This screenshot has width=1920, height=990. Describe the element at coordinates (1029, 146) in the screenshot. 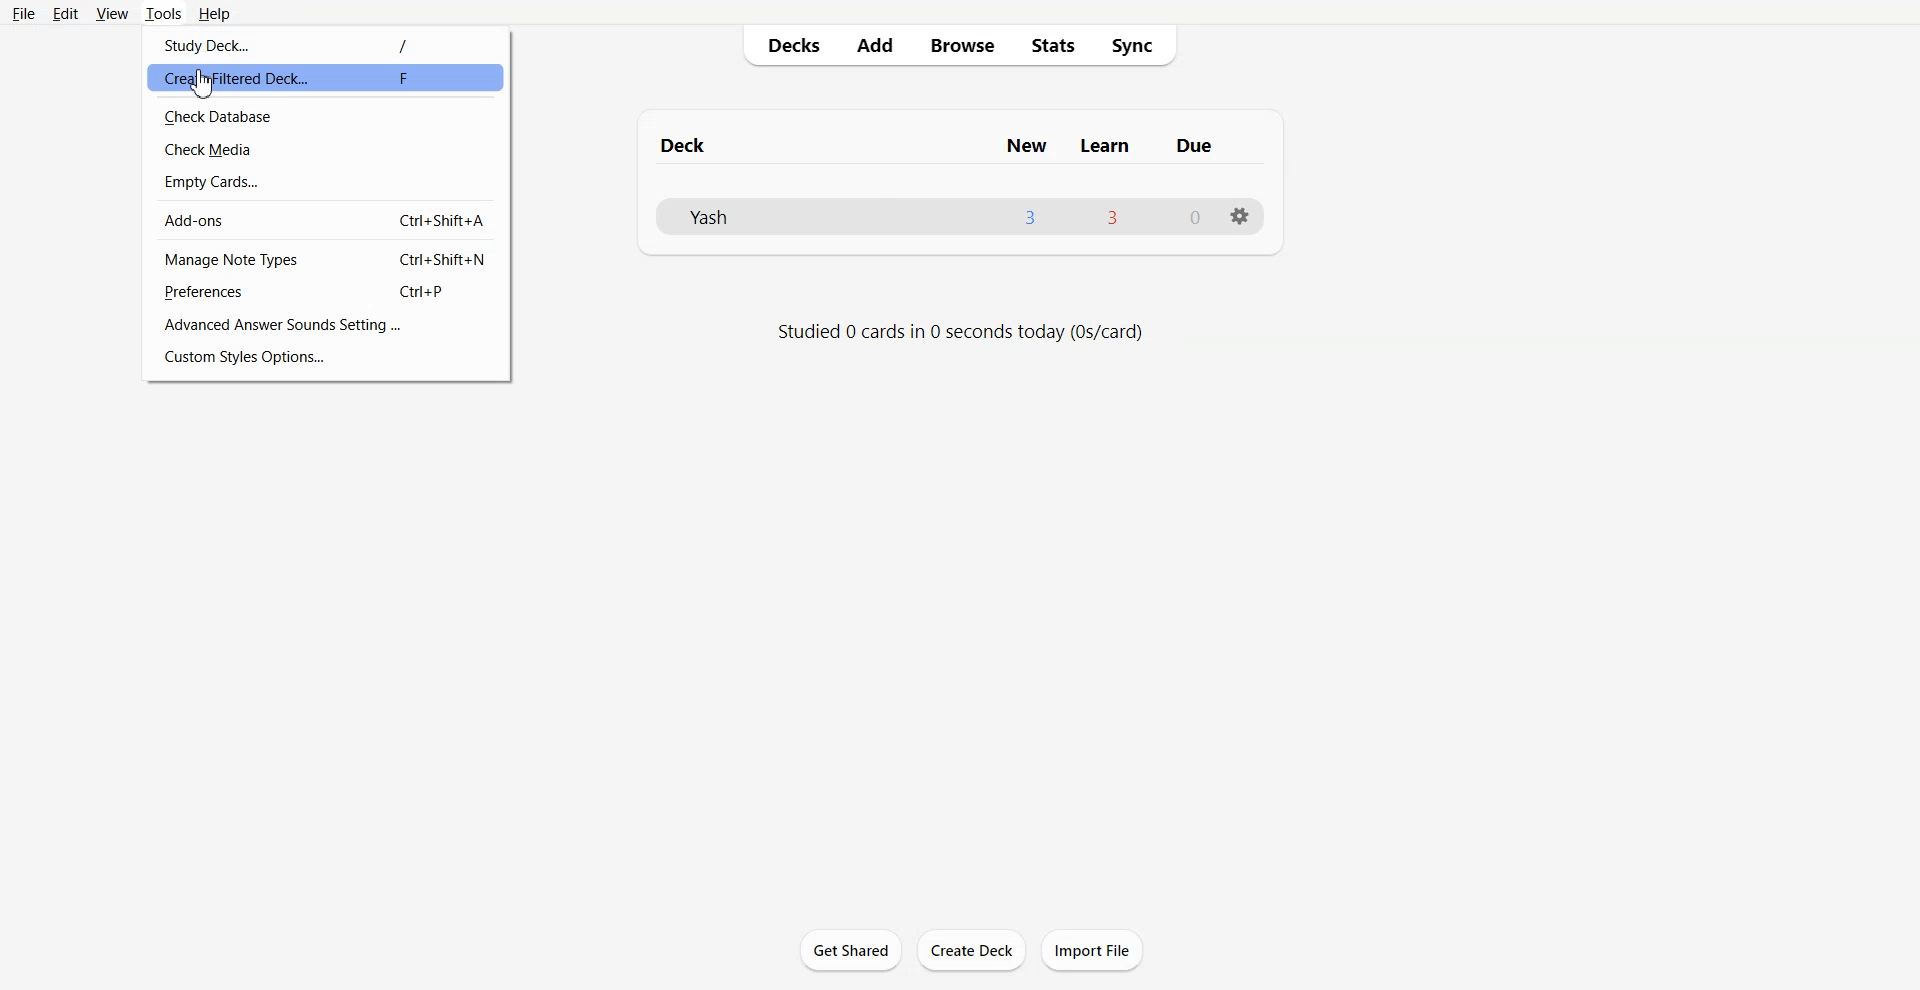

I see `new` at that location.